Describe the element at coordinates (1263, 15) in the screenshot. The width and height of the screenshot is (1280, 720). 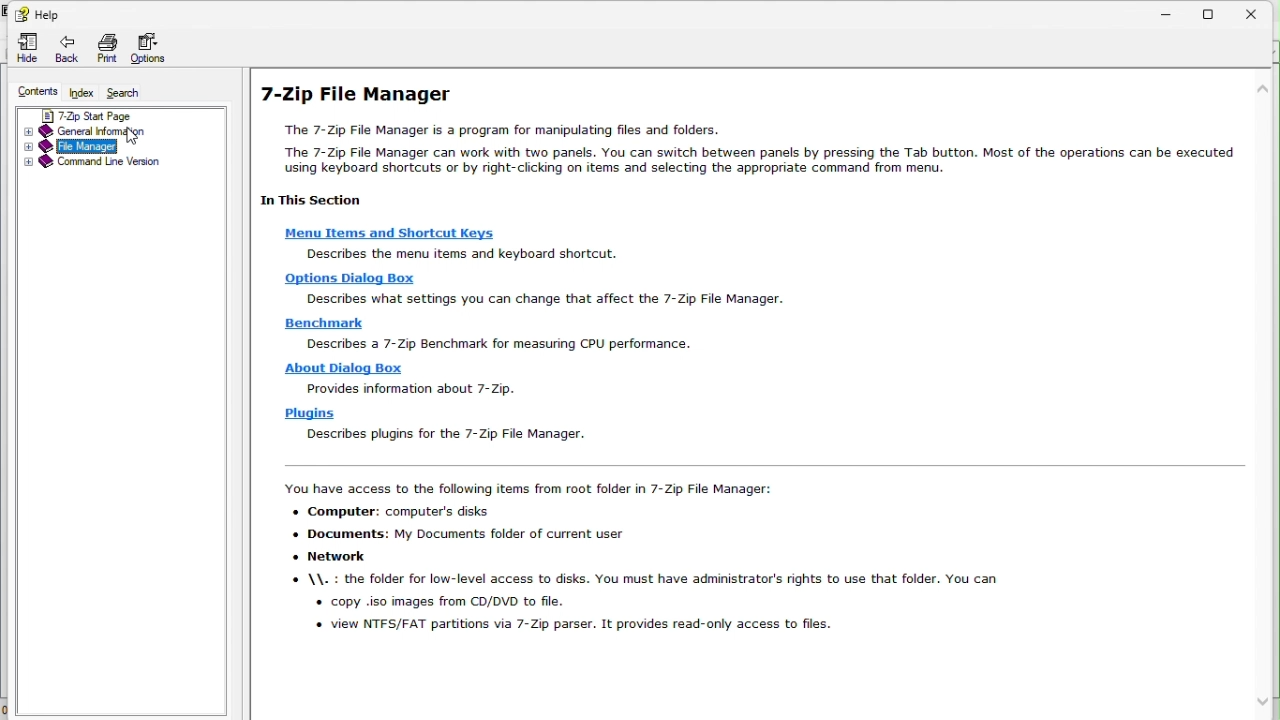
I see `Close` at that location.